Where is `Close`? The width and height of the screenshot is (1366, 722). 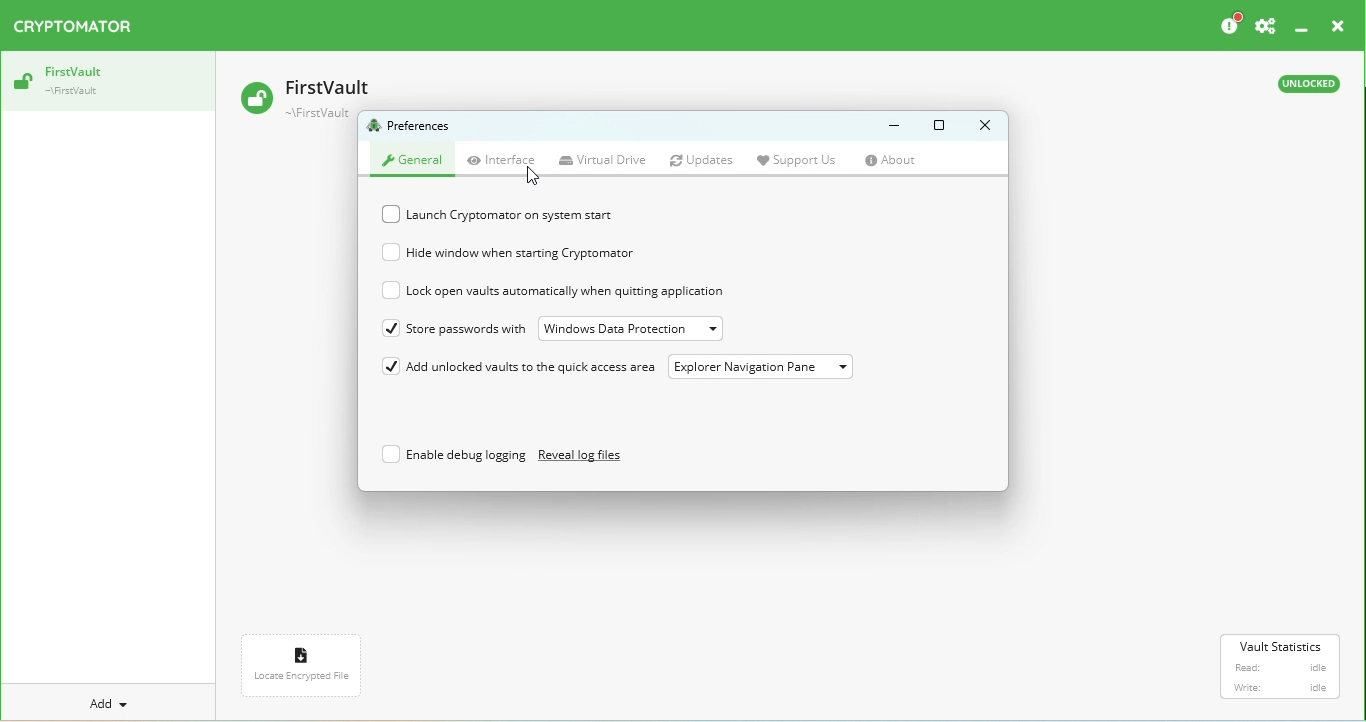
Close is located at coordinates (1335, 28).